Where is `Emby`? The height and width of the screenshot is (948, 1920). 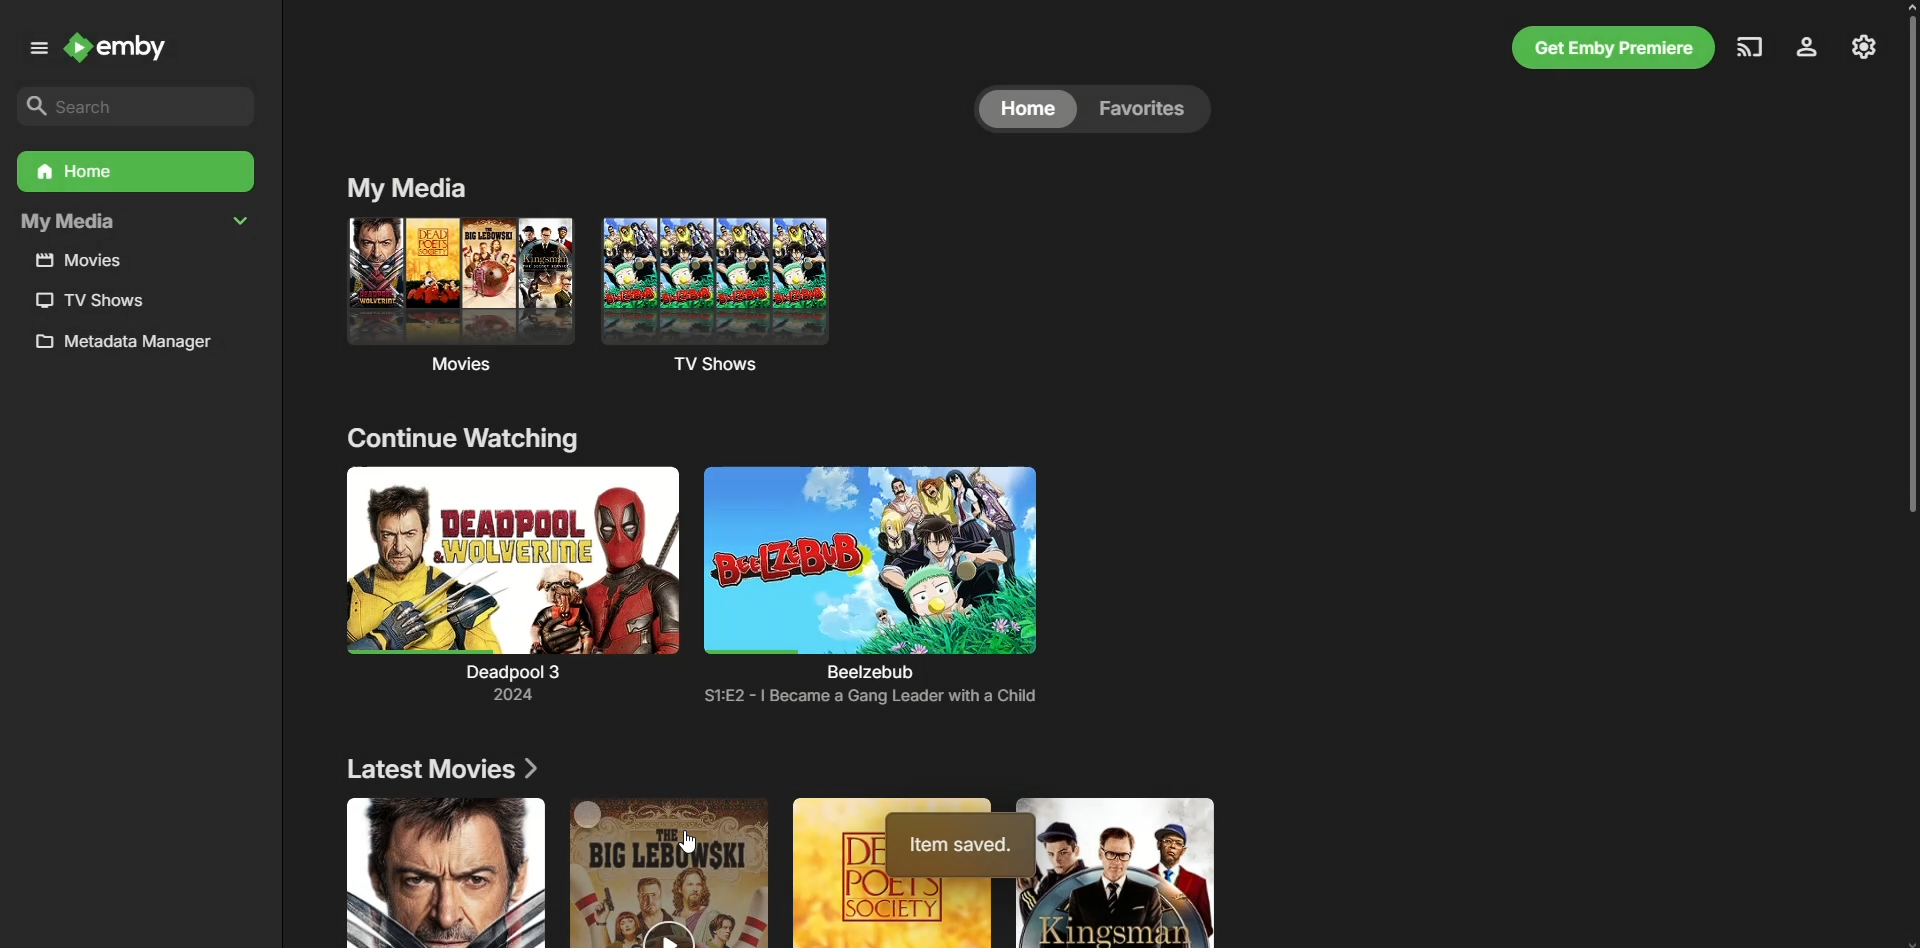
Emby is located at coordinates (128, 51).